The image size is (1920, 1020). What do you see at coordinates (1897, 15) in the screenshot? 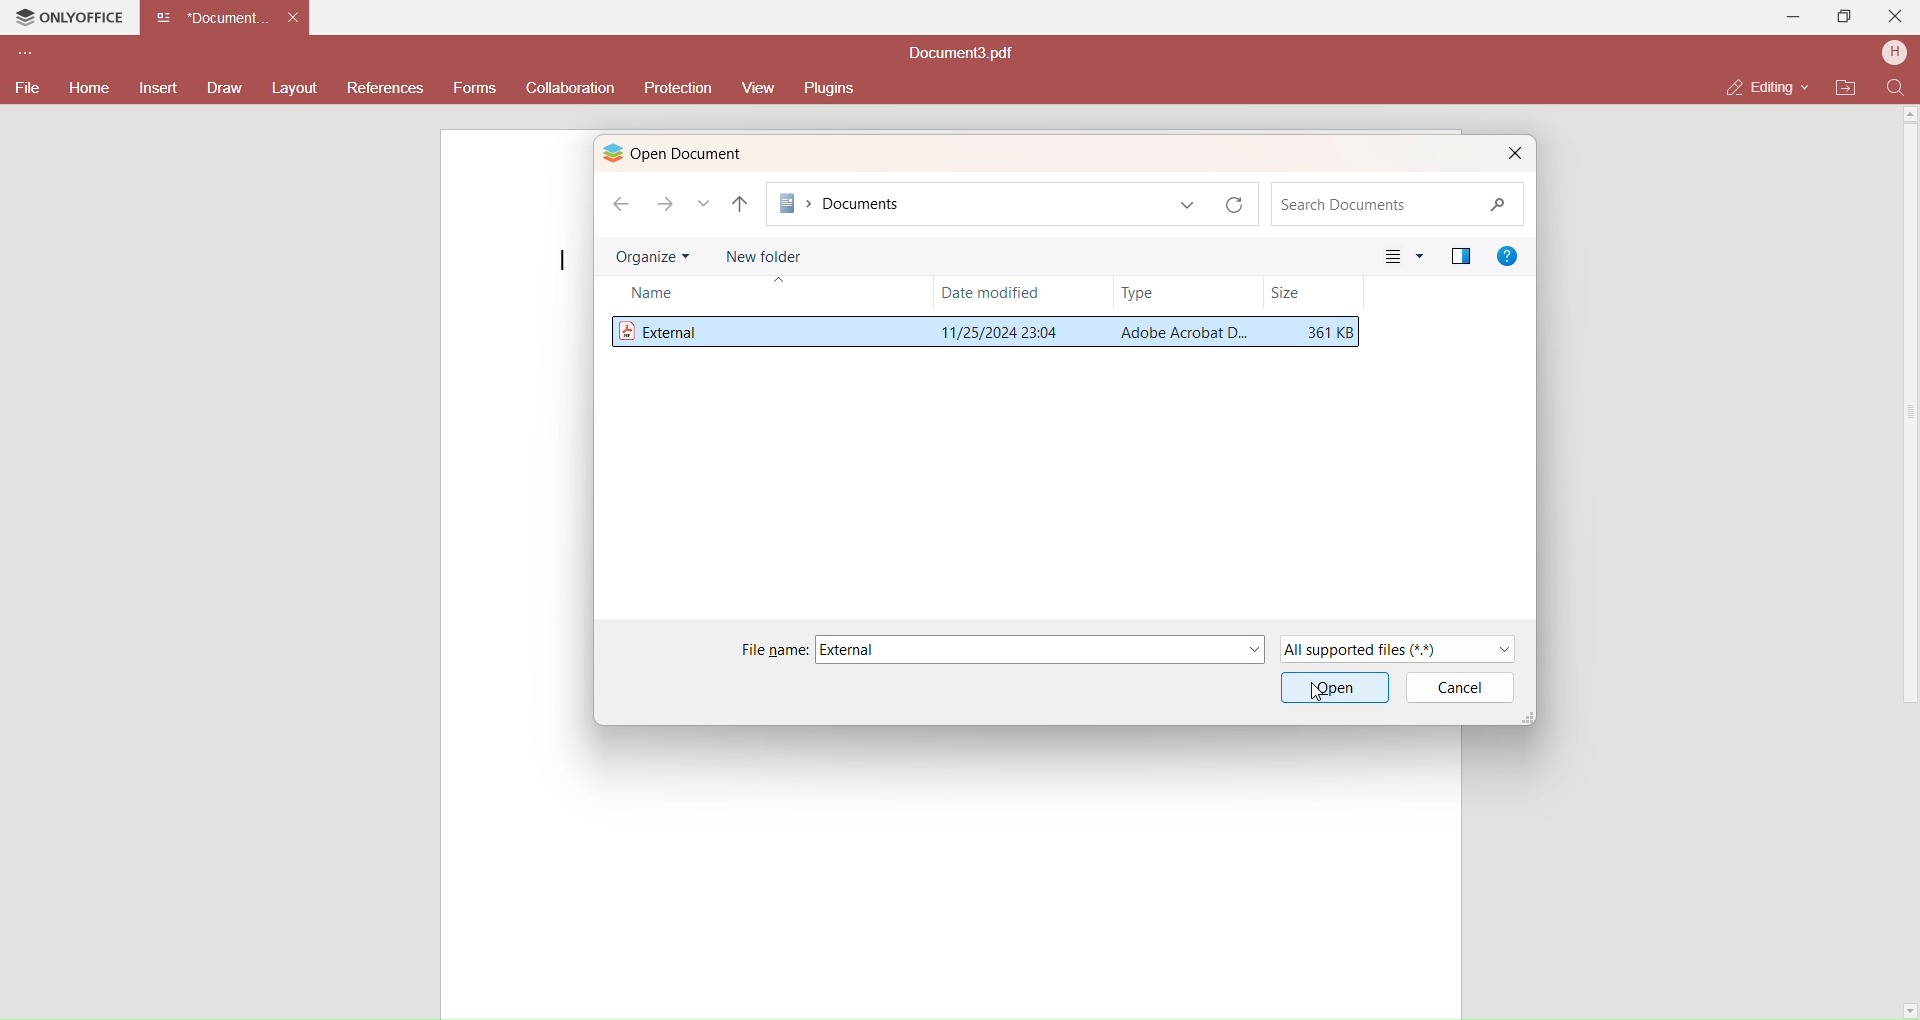
I see `Close` at bounding box center [1897, 15].